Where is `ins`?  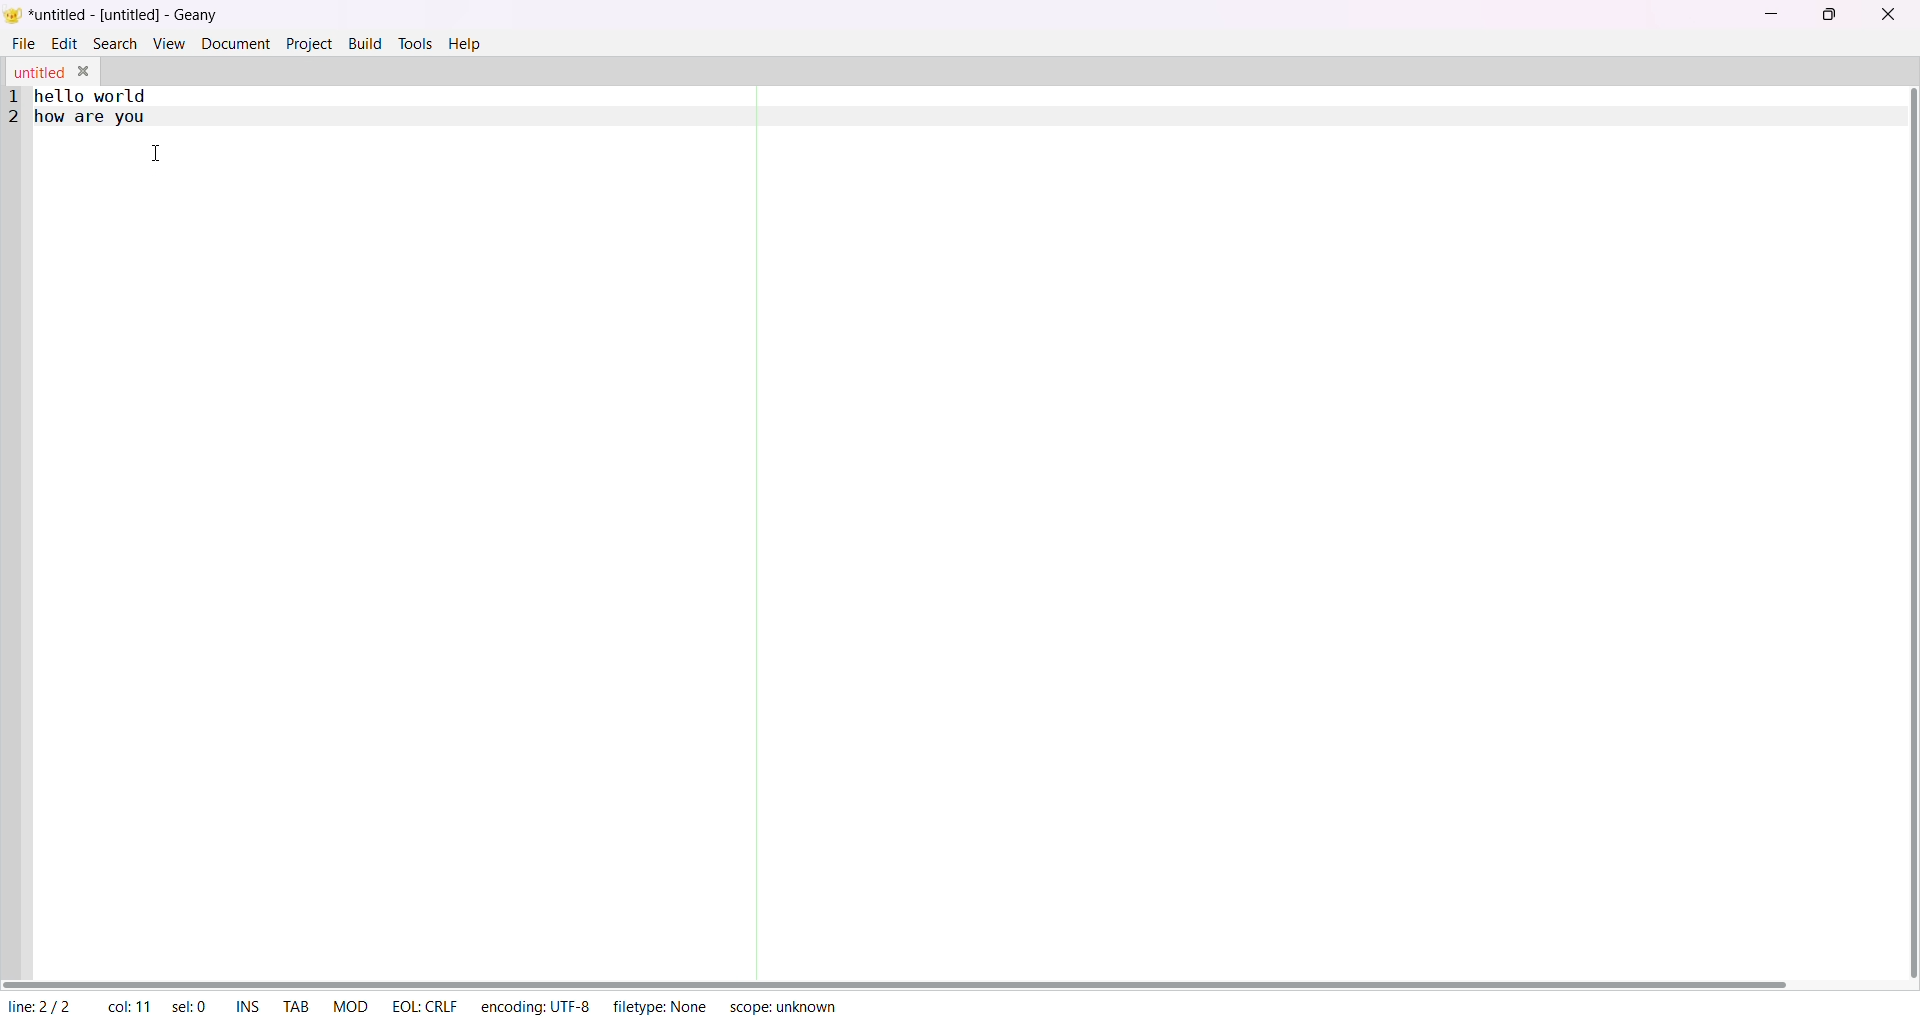 ins is located at coordinates (247, 1006).